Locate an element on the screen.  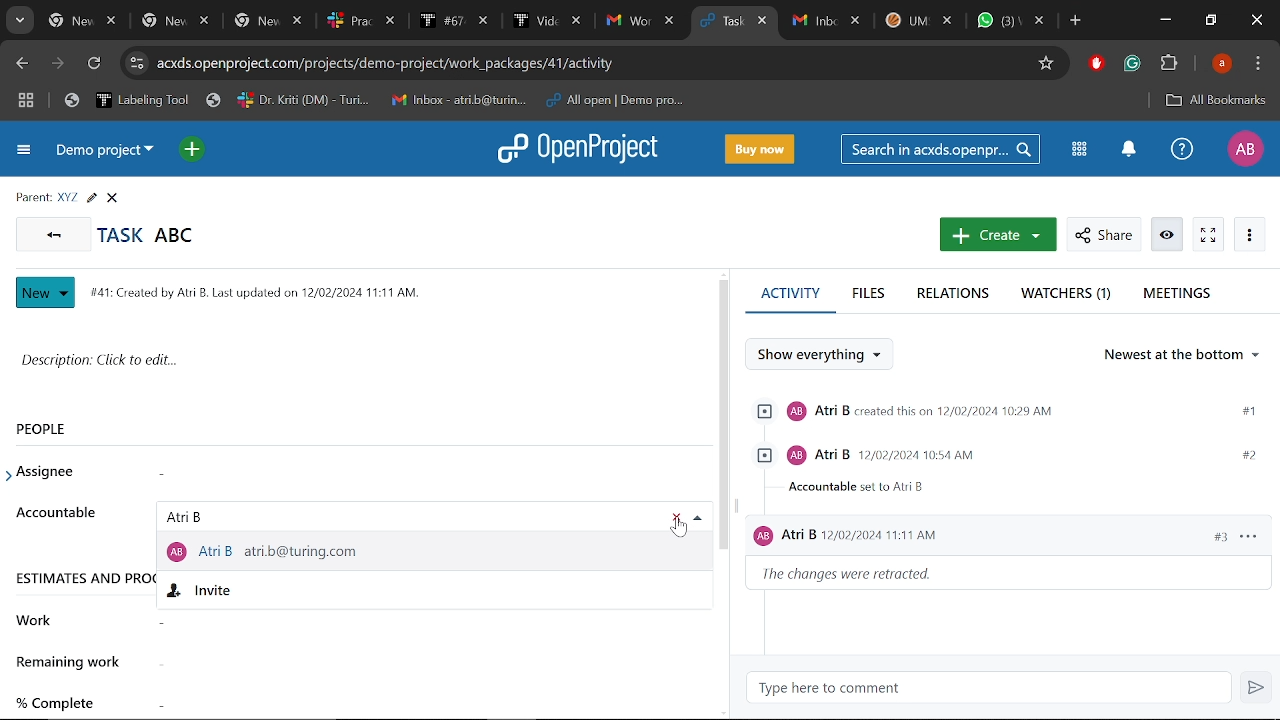
Close current tab is located at coordinates (763, 23).